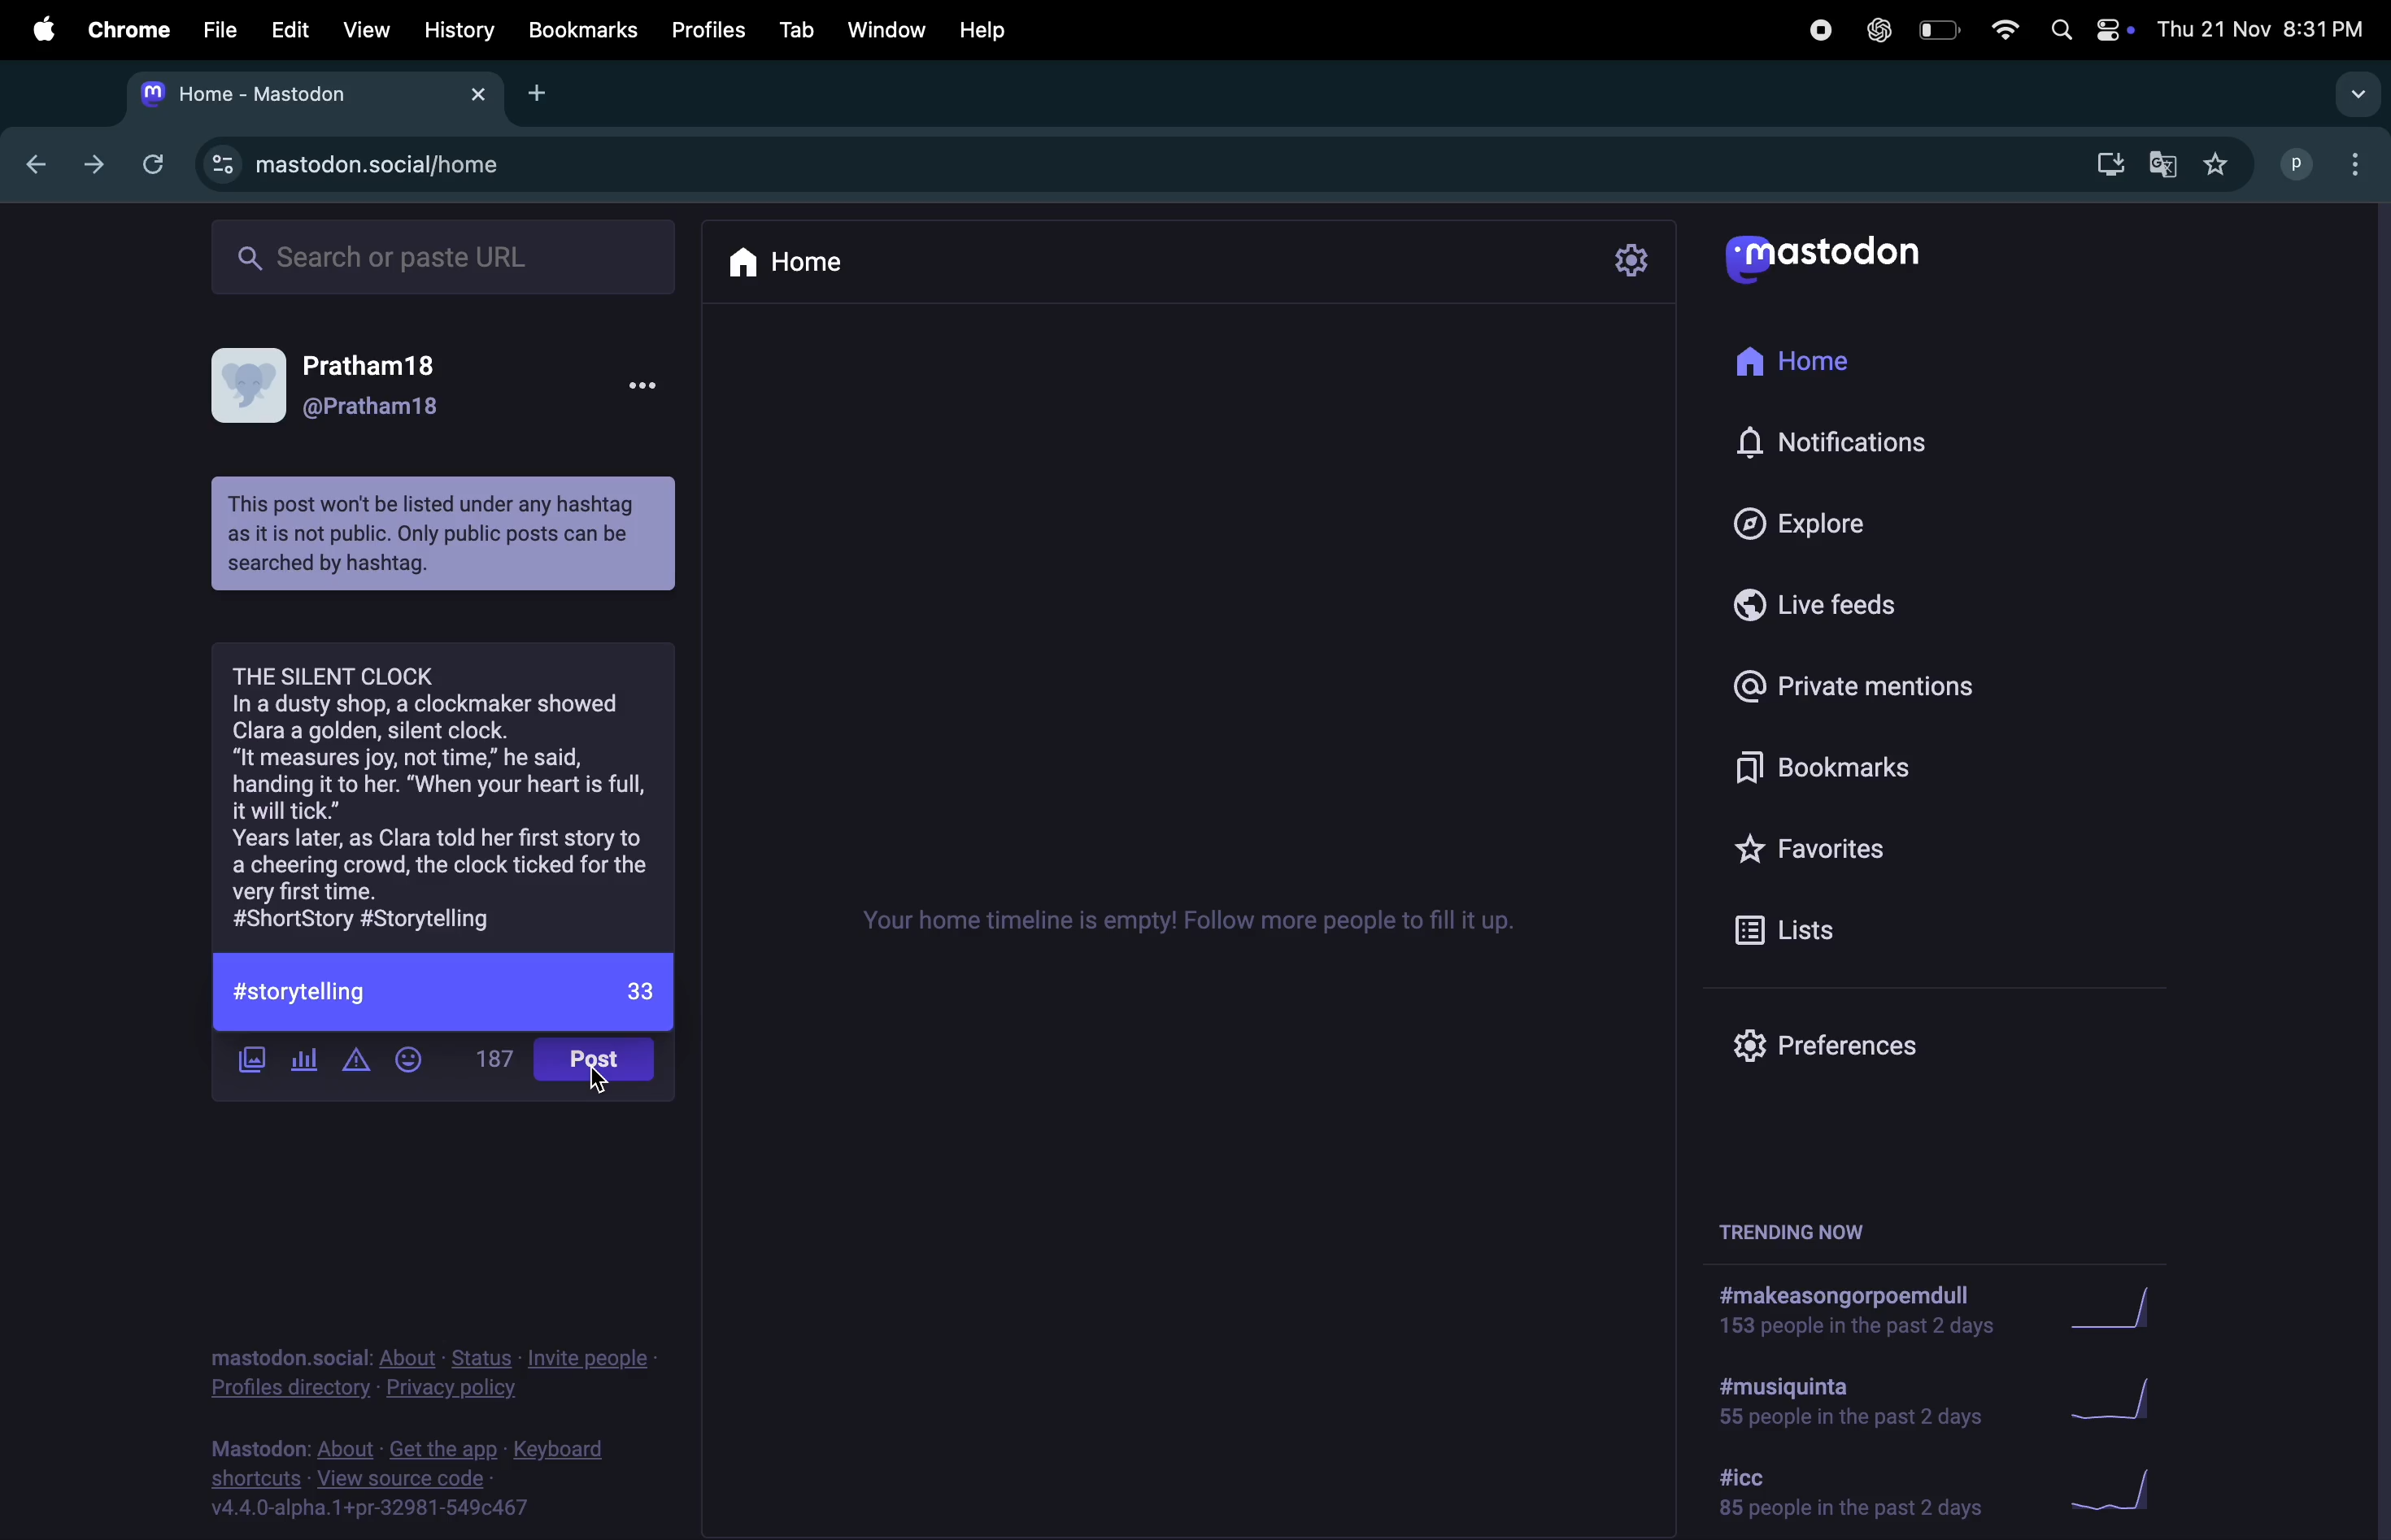 The width and height of the screenshot is (2391, 1540). I want to click on username, so click(2299, 165).